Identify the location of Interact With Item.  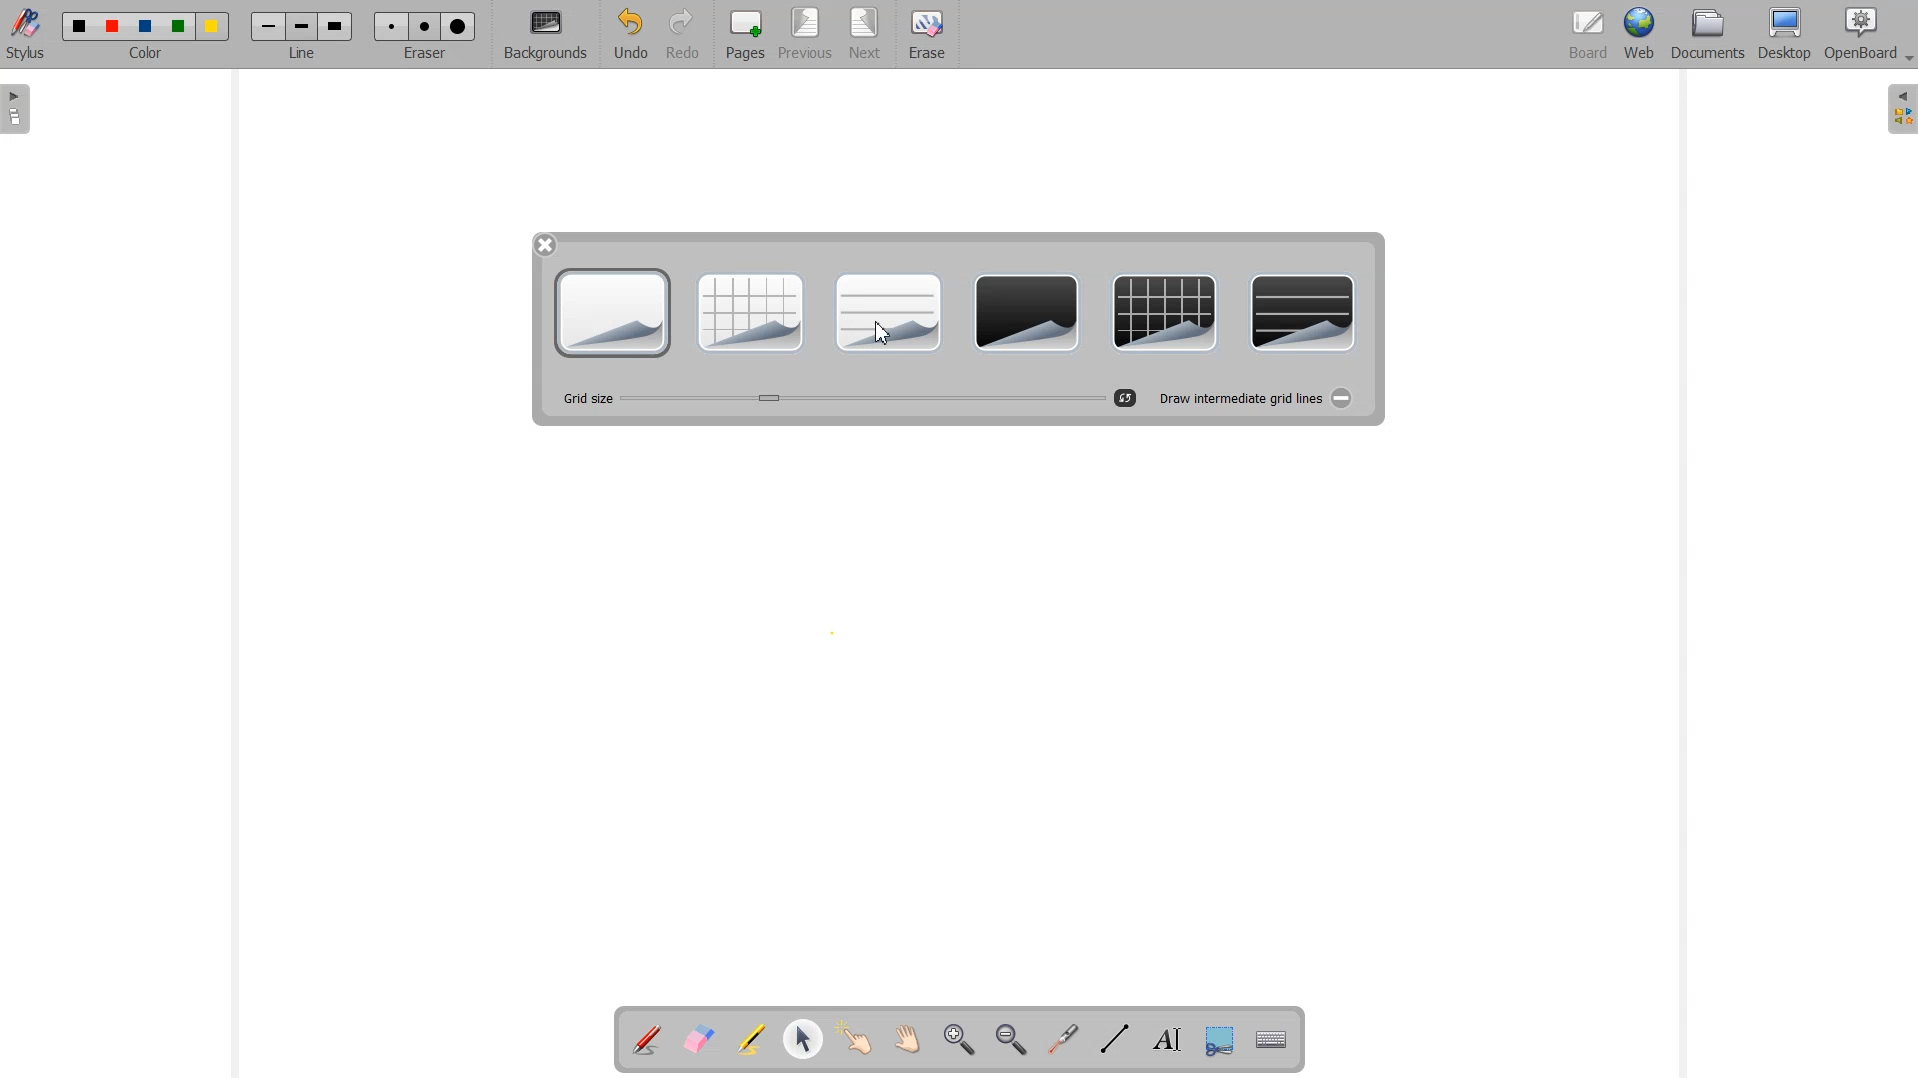
(855, 1041).